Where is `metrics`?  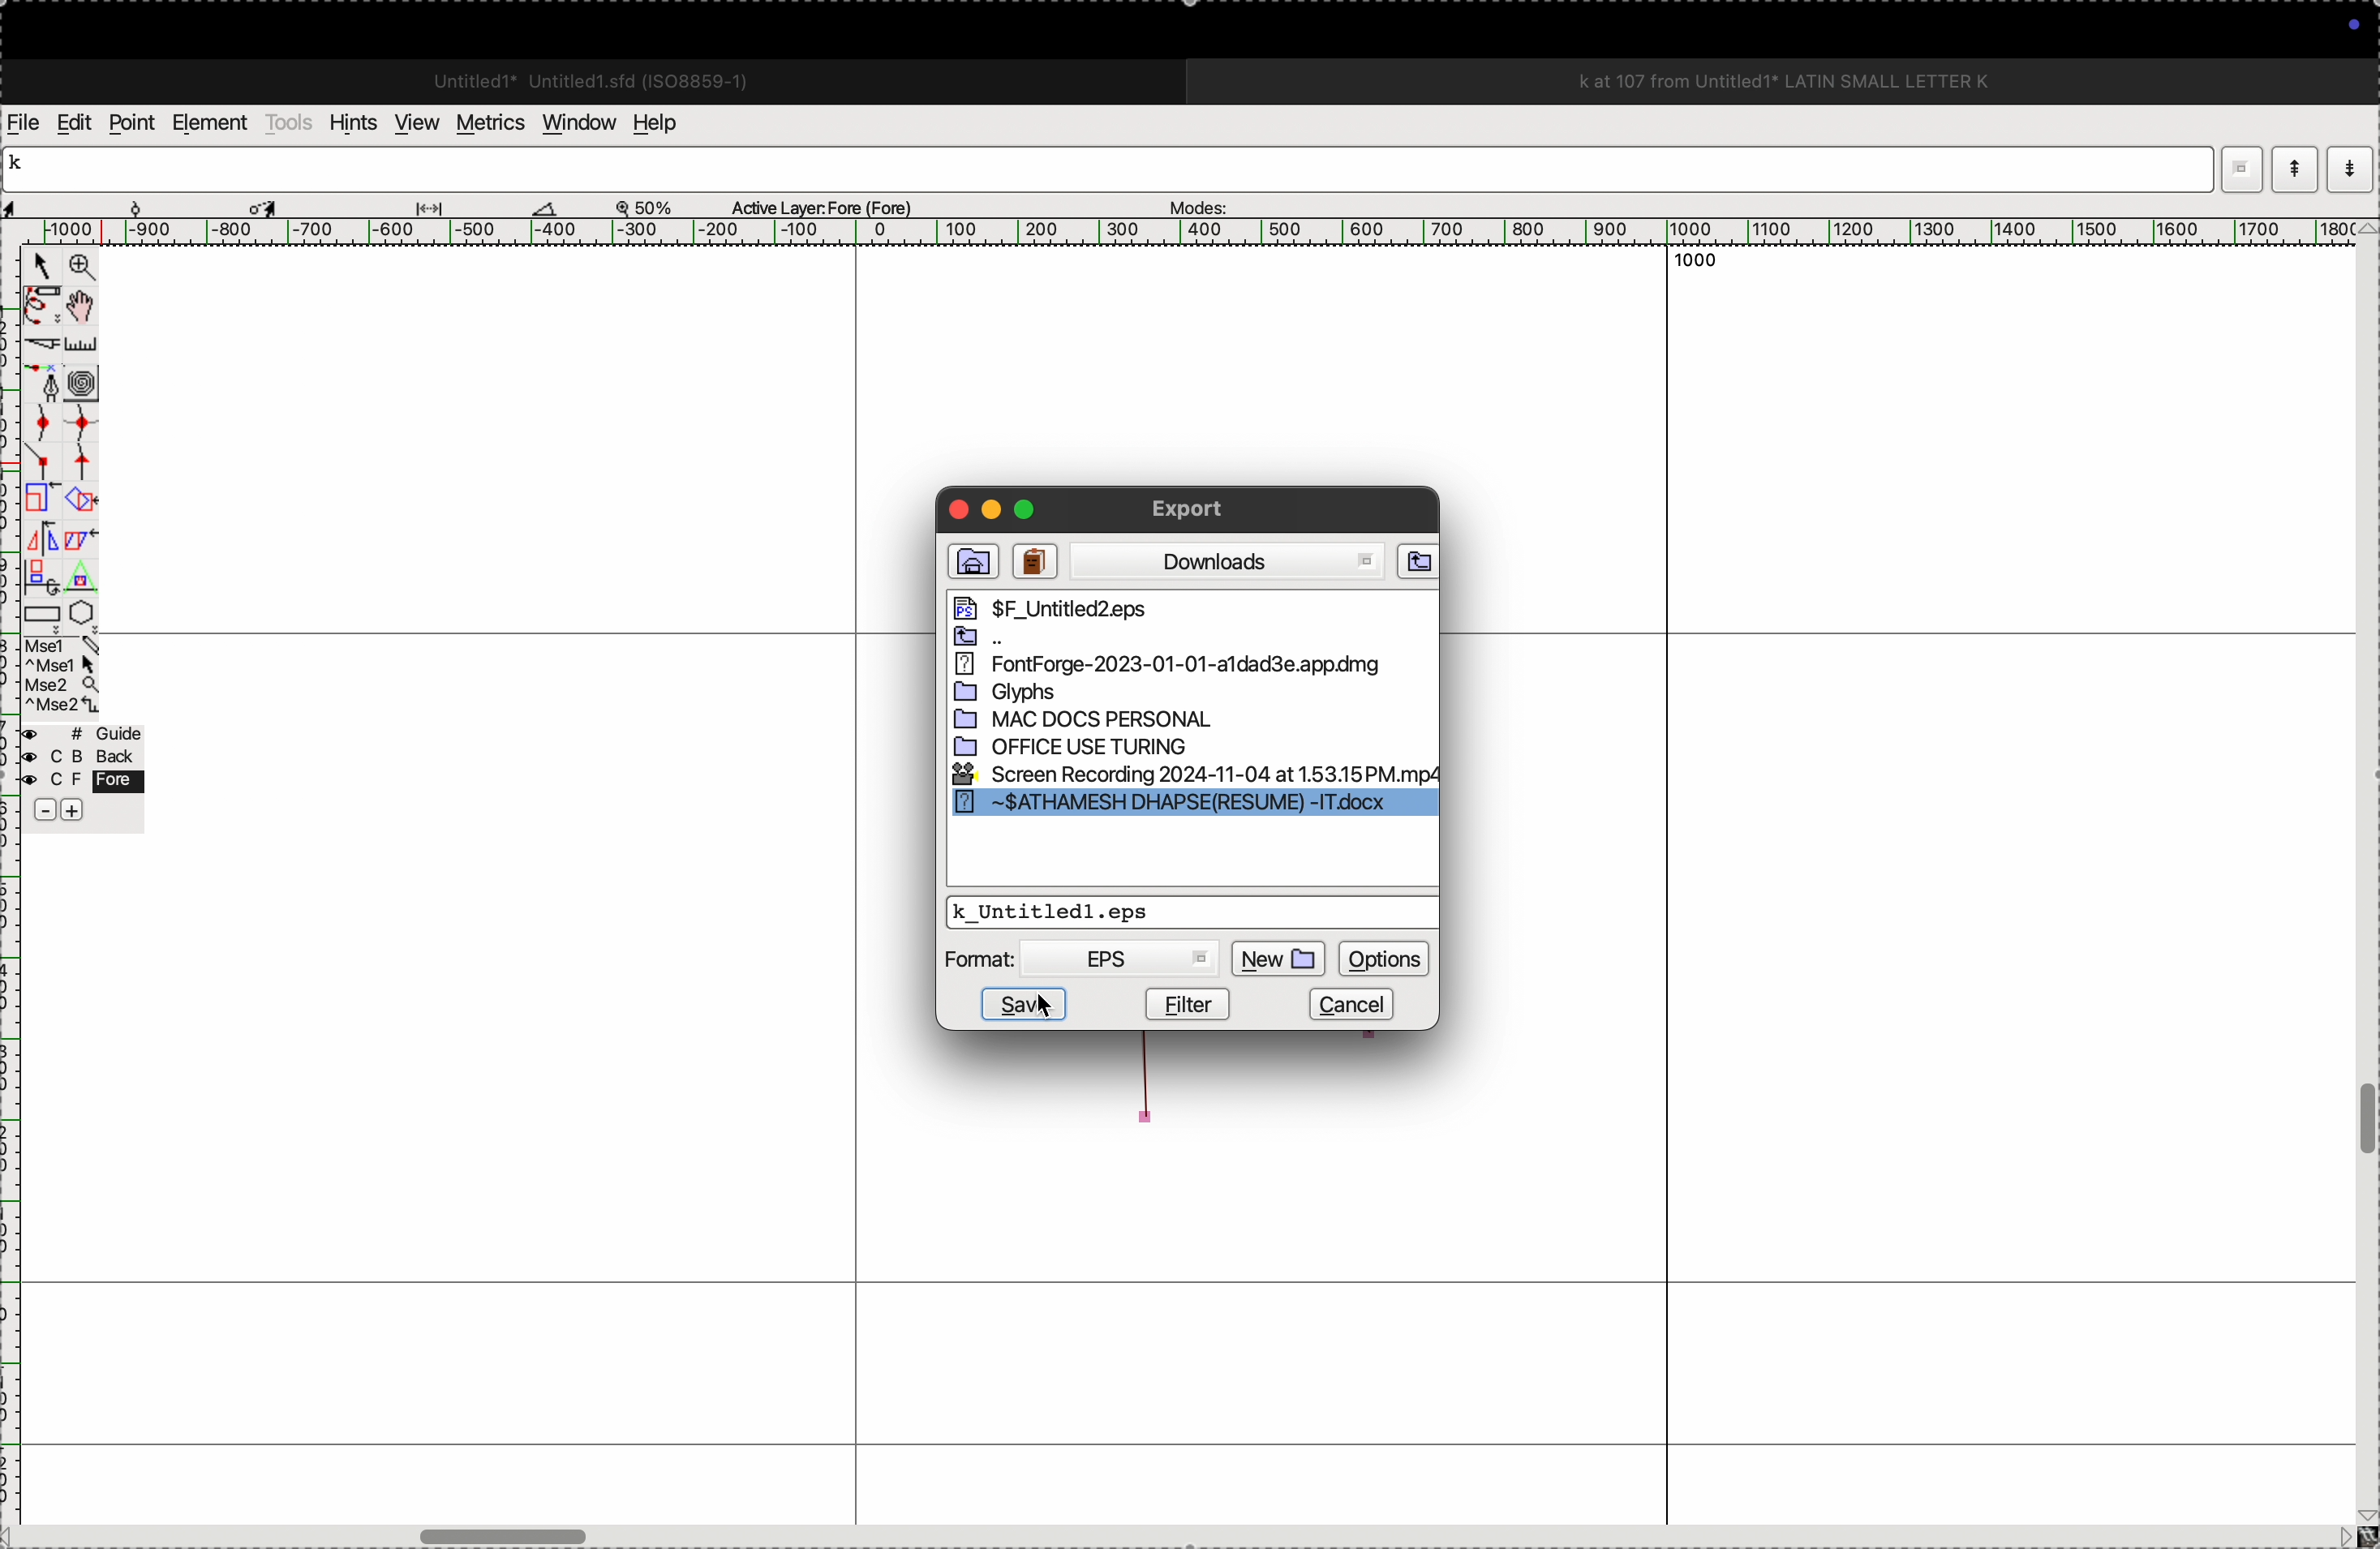
metrics is located at coordinates (488, 123).